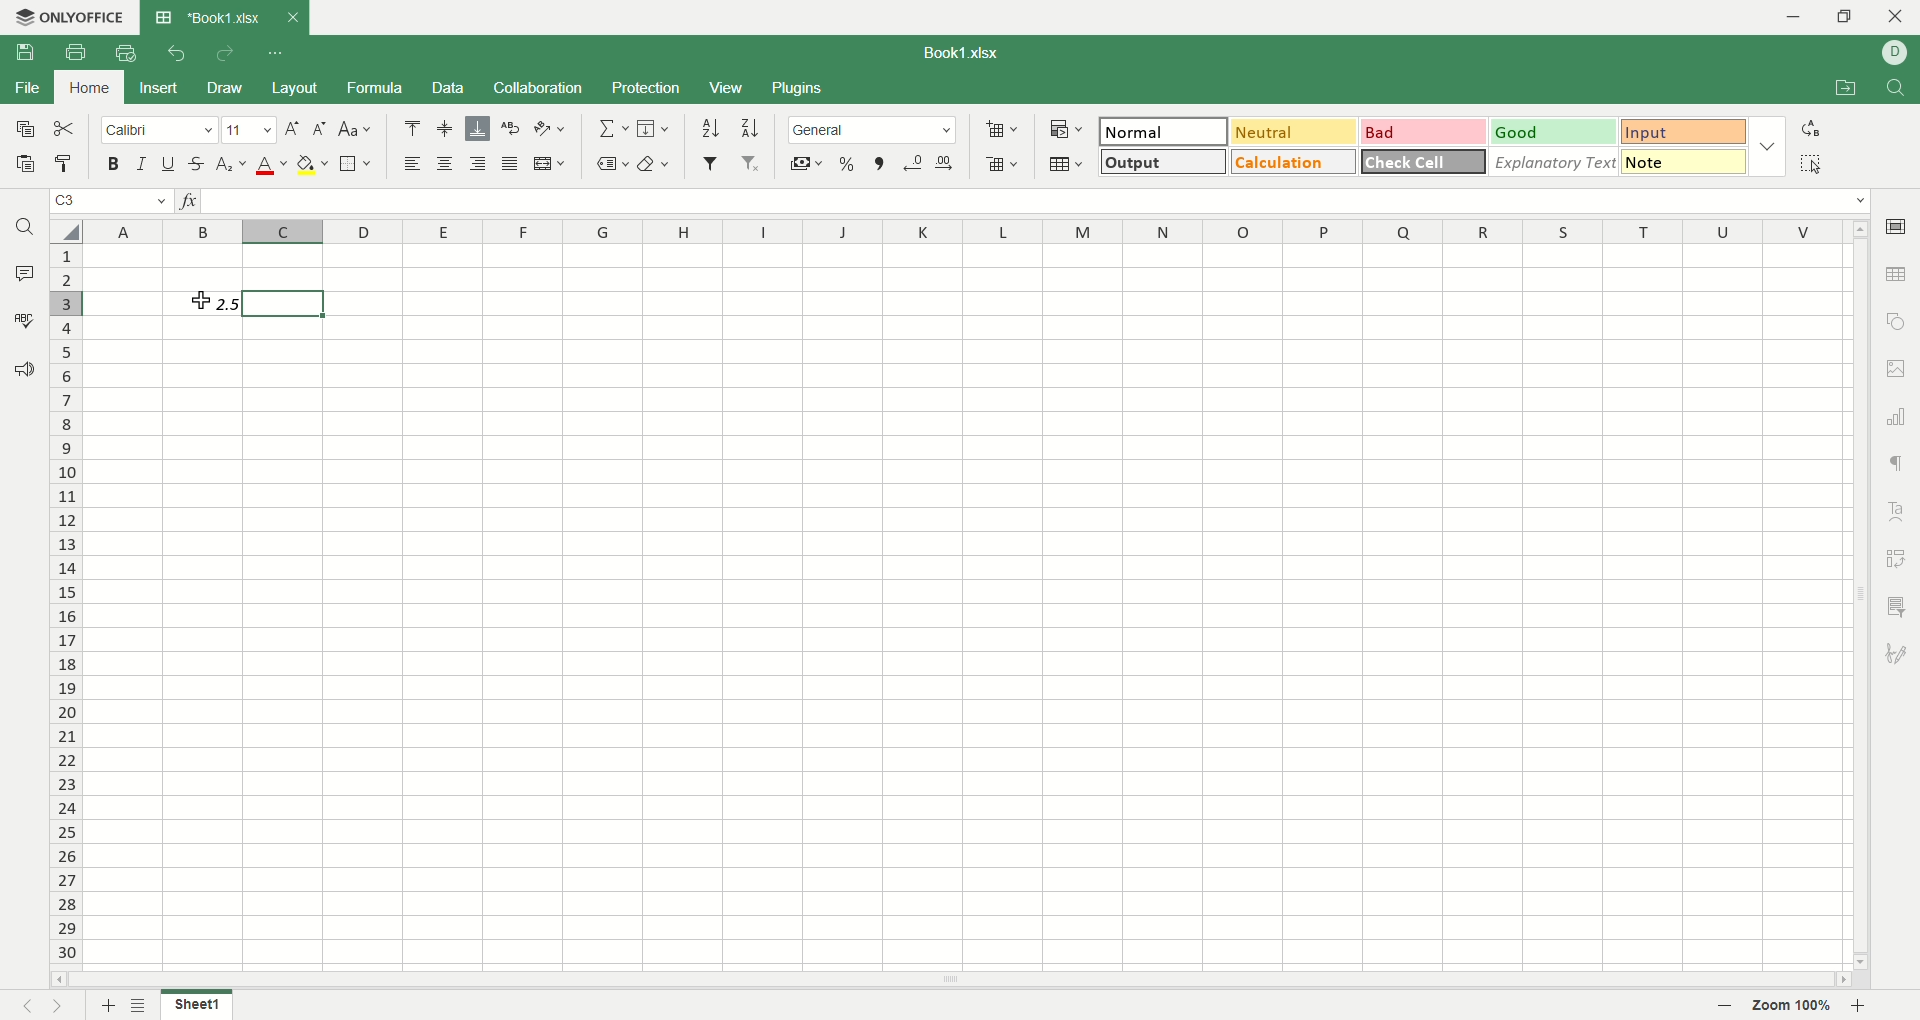  Describe the element at coordinates (945, 164) in the screenshot. I see `increase decimal` at that location.